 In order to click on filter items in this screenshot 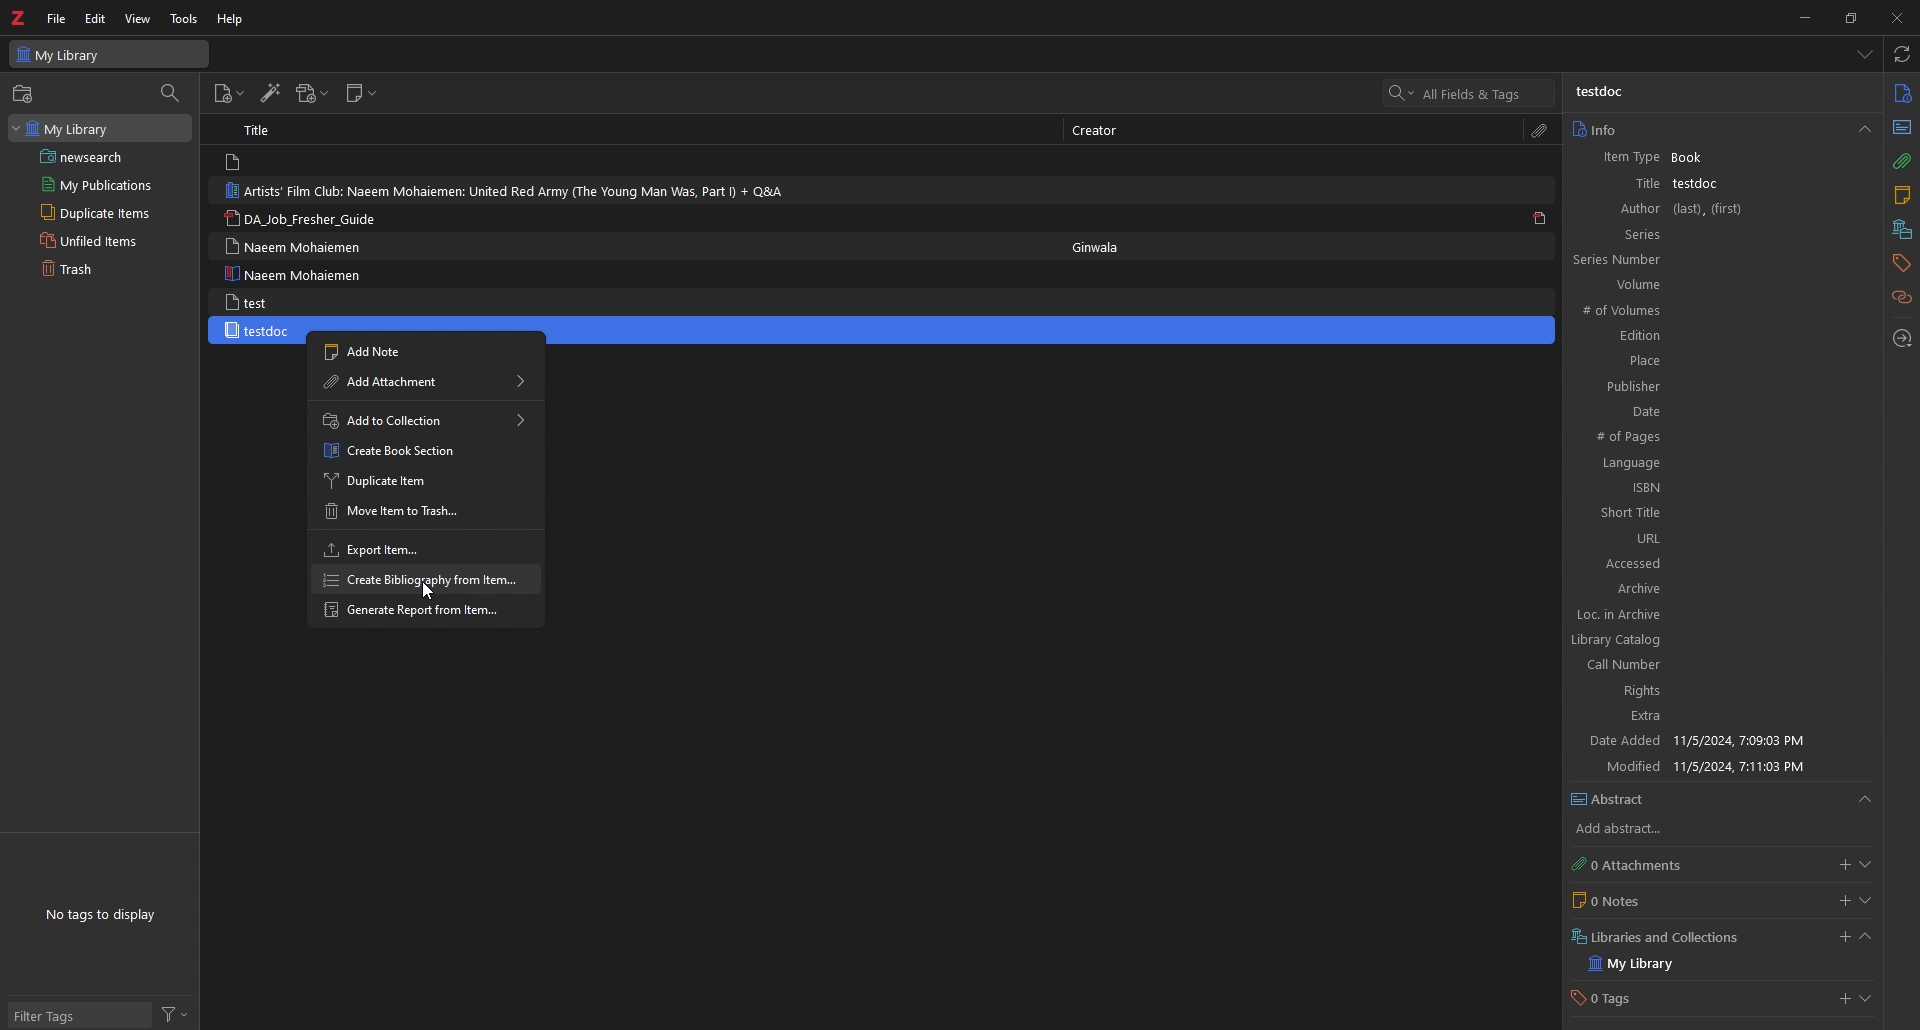, I will do `click(171, 92)`.